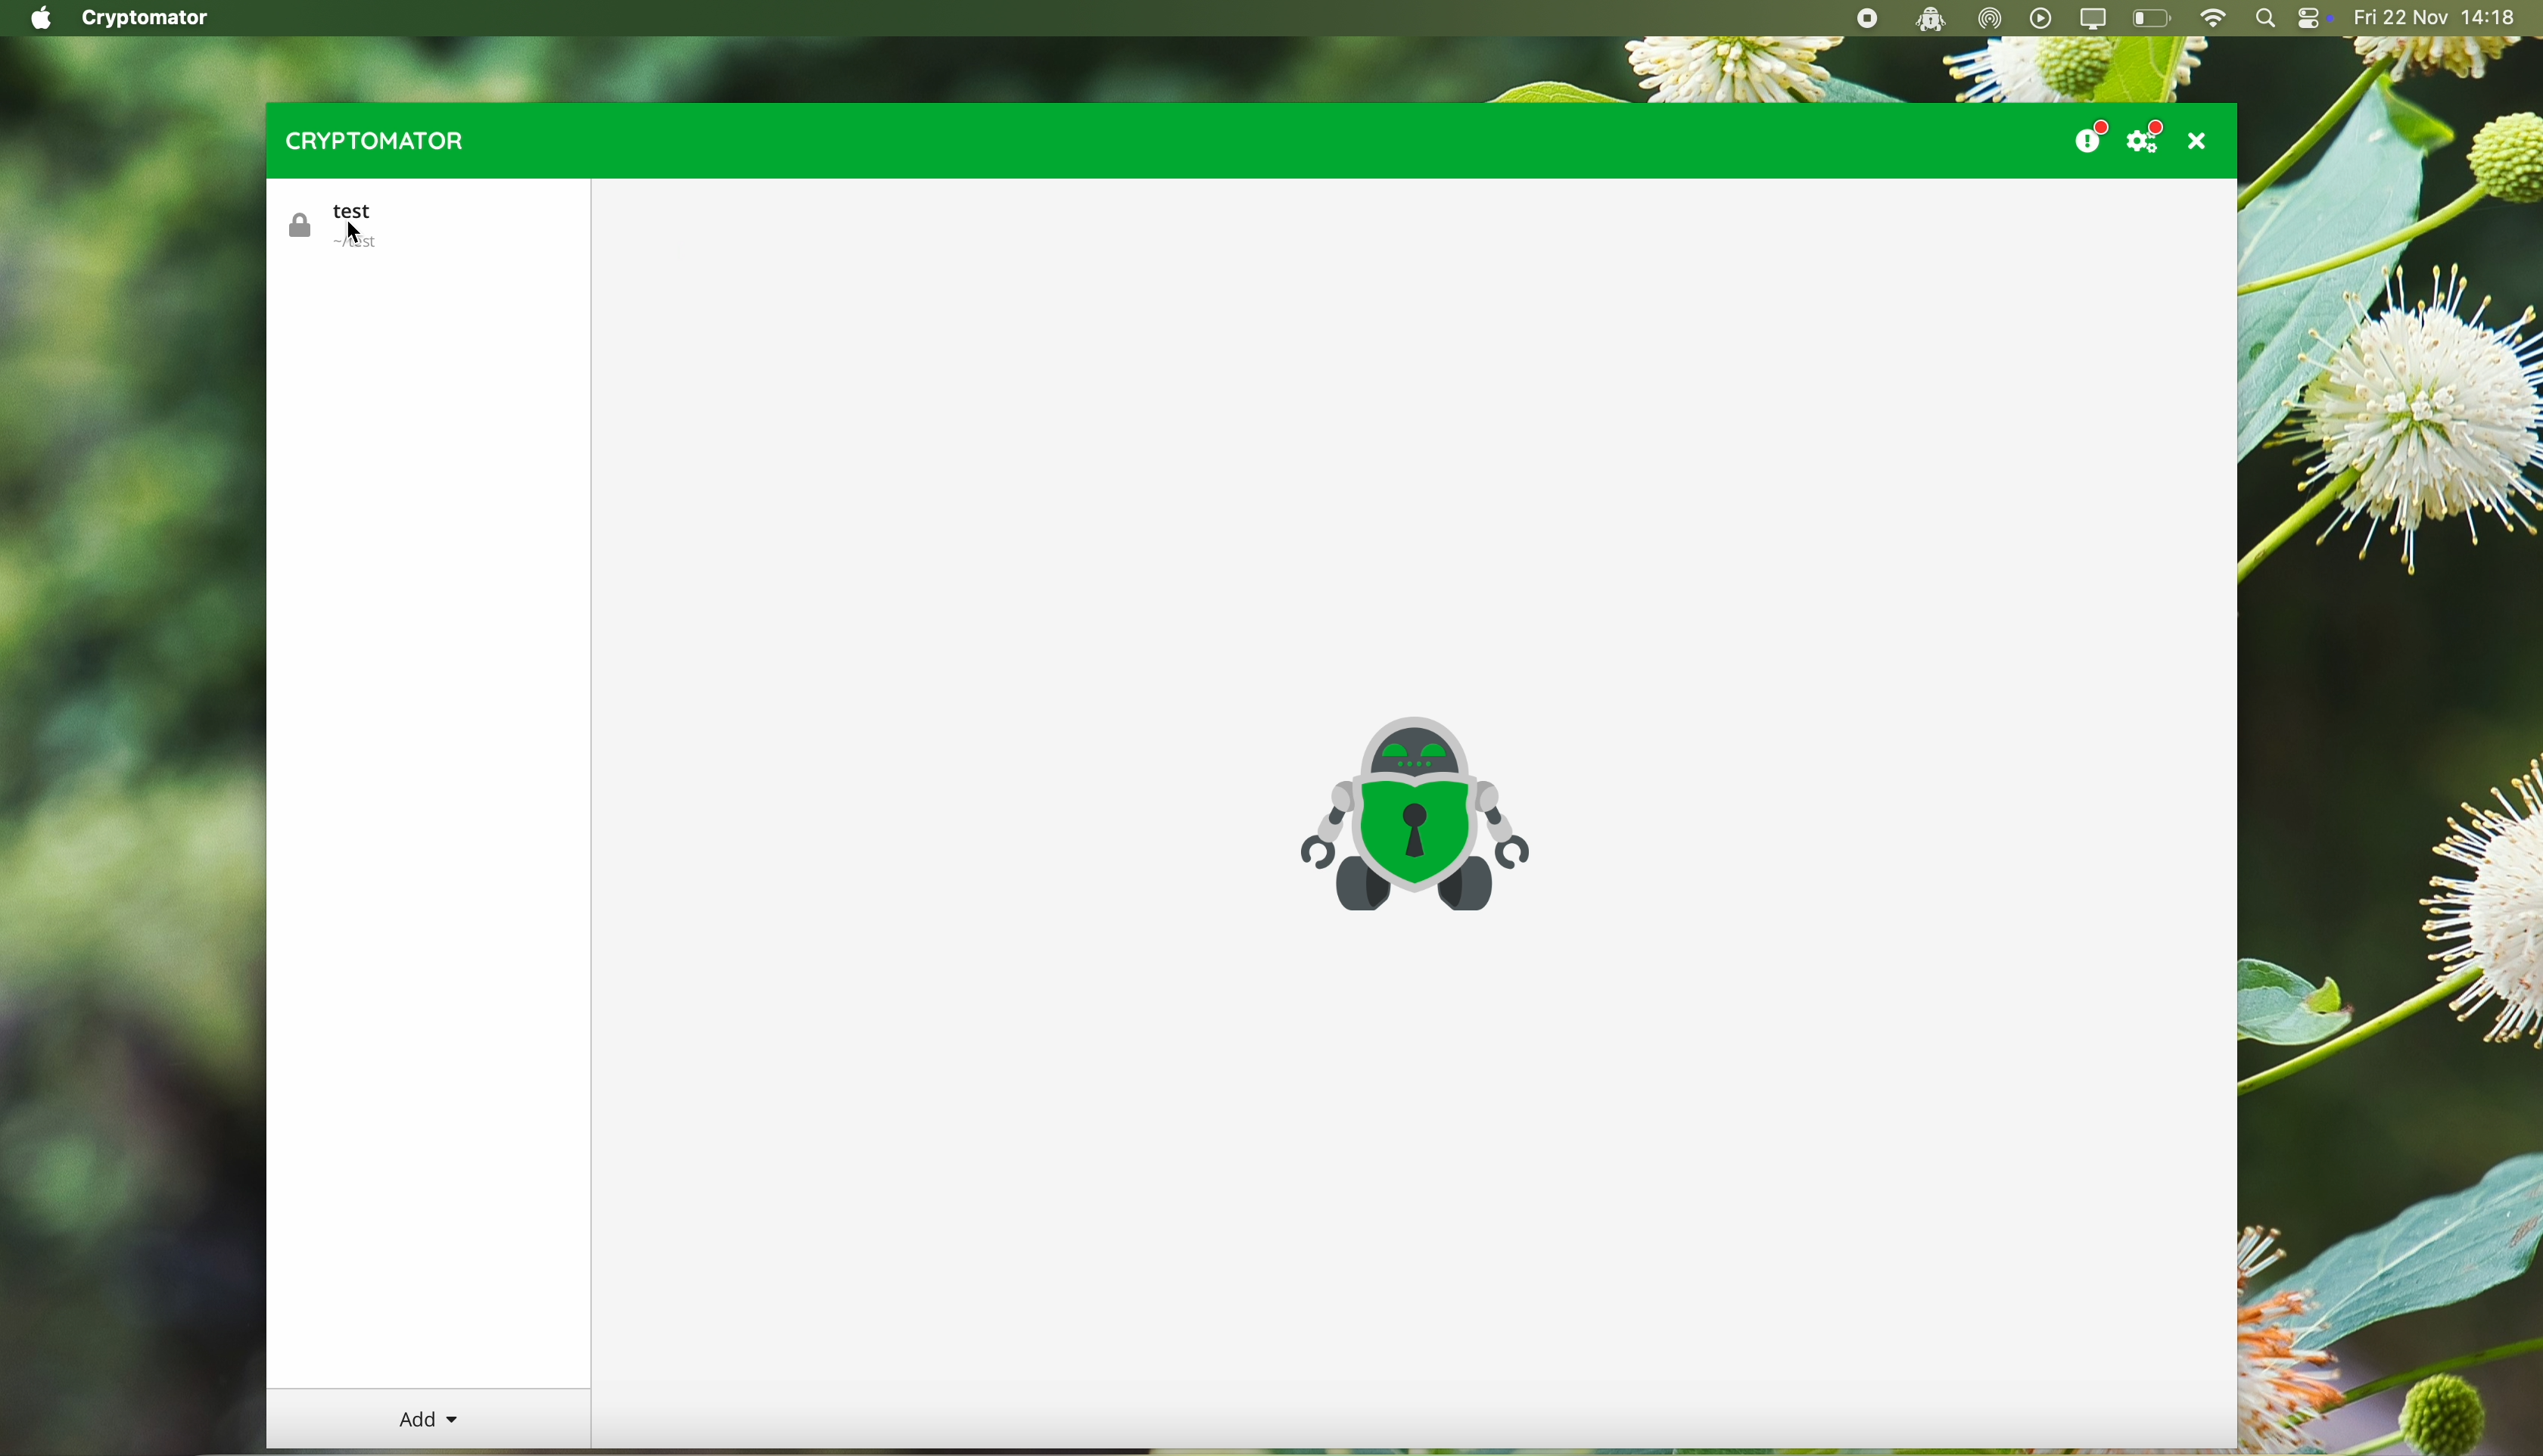  What do you see at coordinates (1863, 19) in the screenshot?
I see `stop recording` at bounding box center [1863, 19].